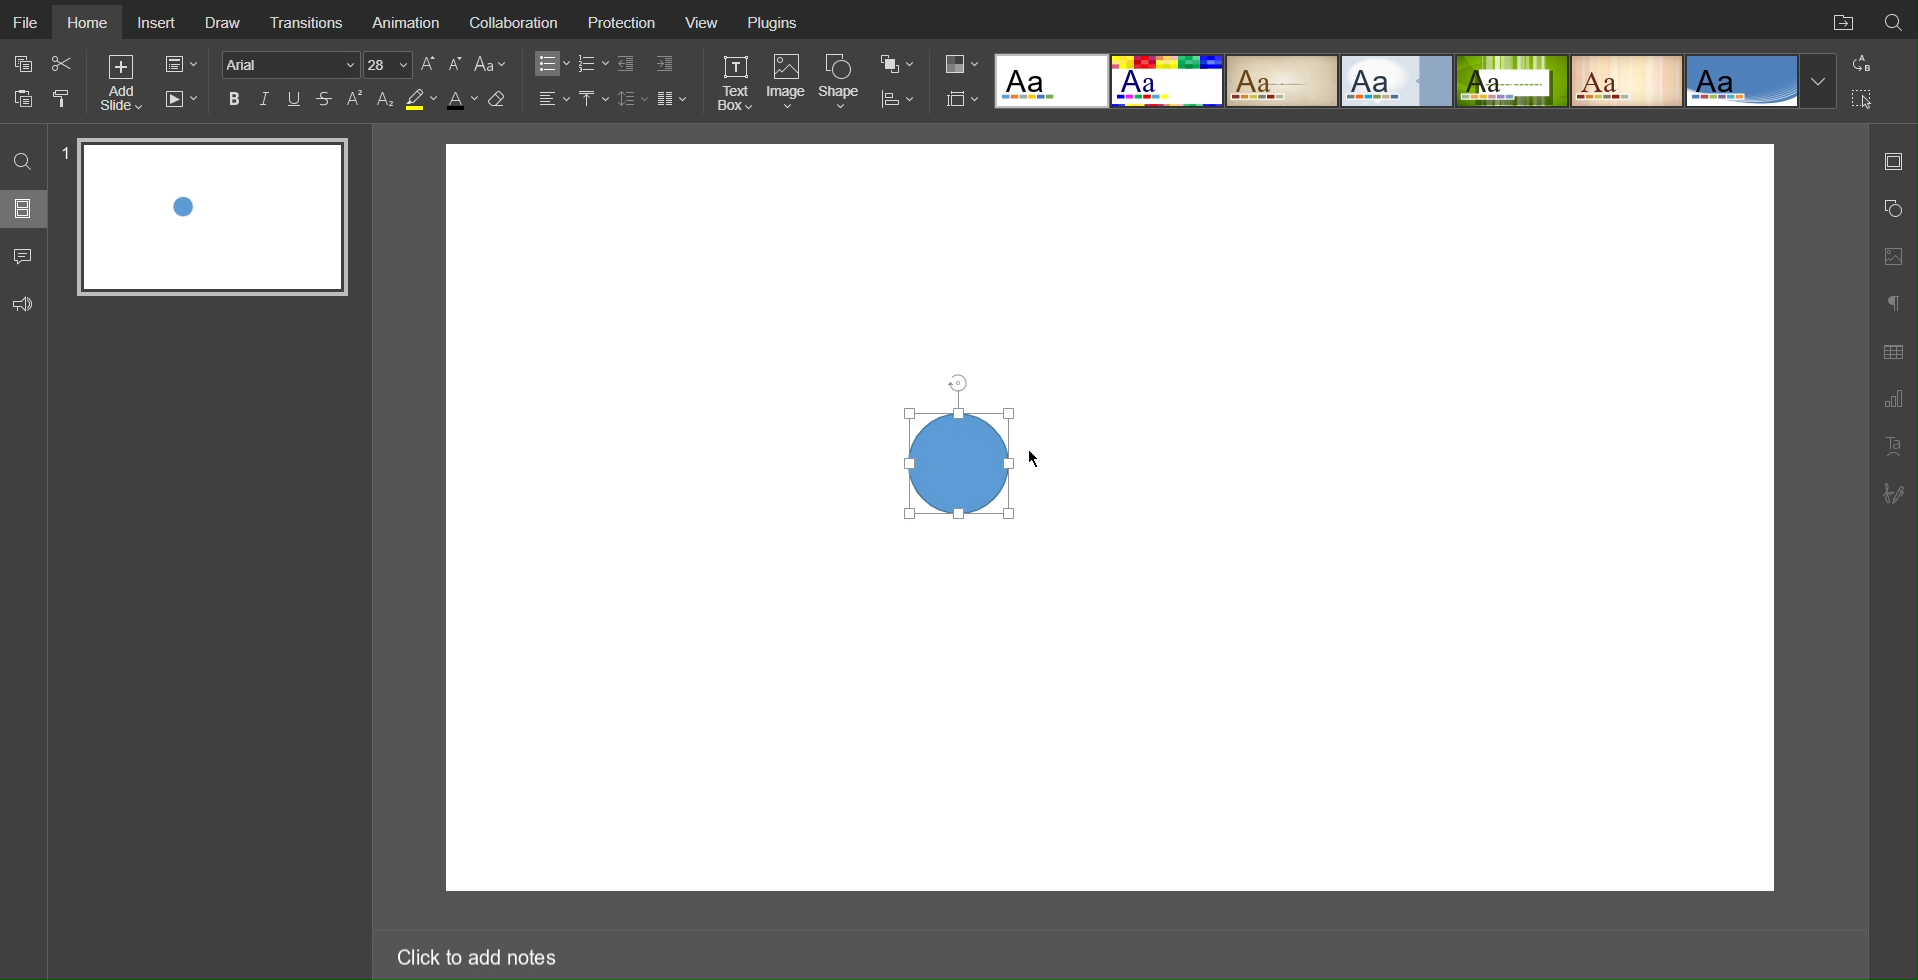 The width and height of the screenshot is (1918, 980). What do you see at coordinates (592, 64) in the screenshot?
I see `Number List` at bounding box center [592, 64].